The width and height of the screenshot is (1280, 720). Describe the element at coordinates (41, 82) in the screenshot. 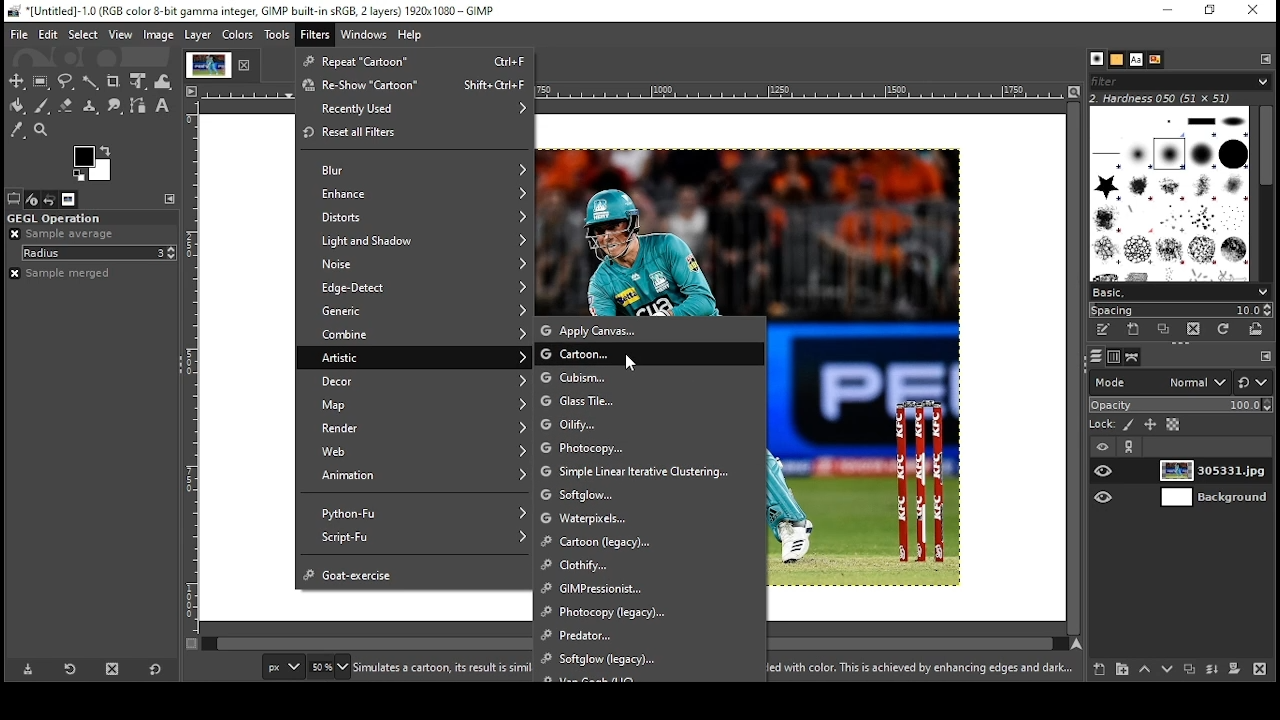

I see `rectangular selection tool` at that location.